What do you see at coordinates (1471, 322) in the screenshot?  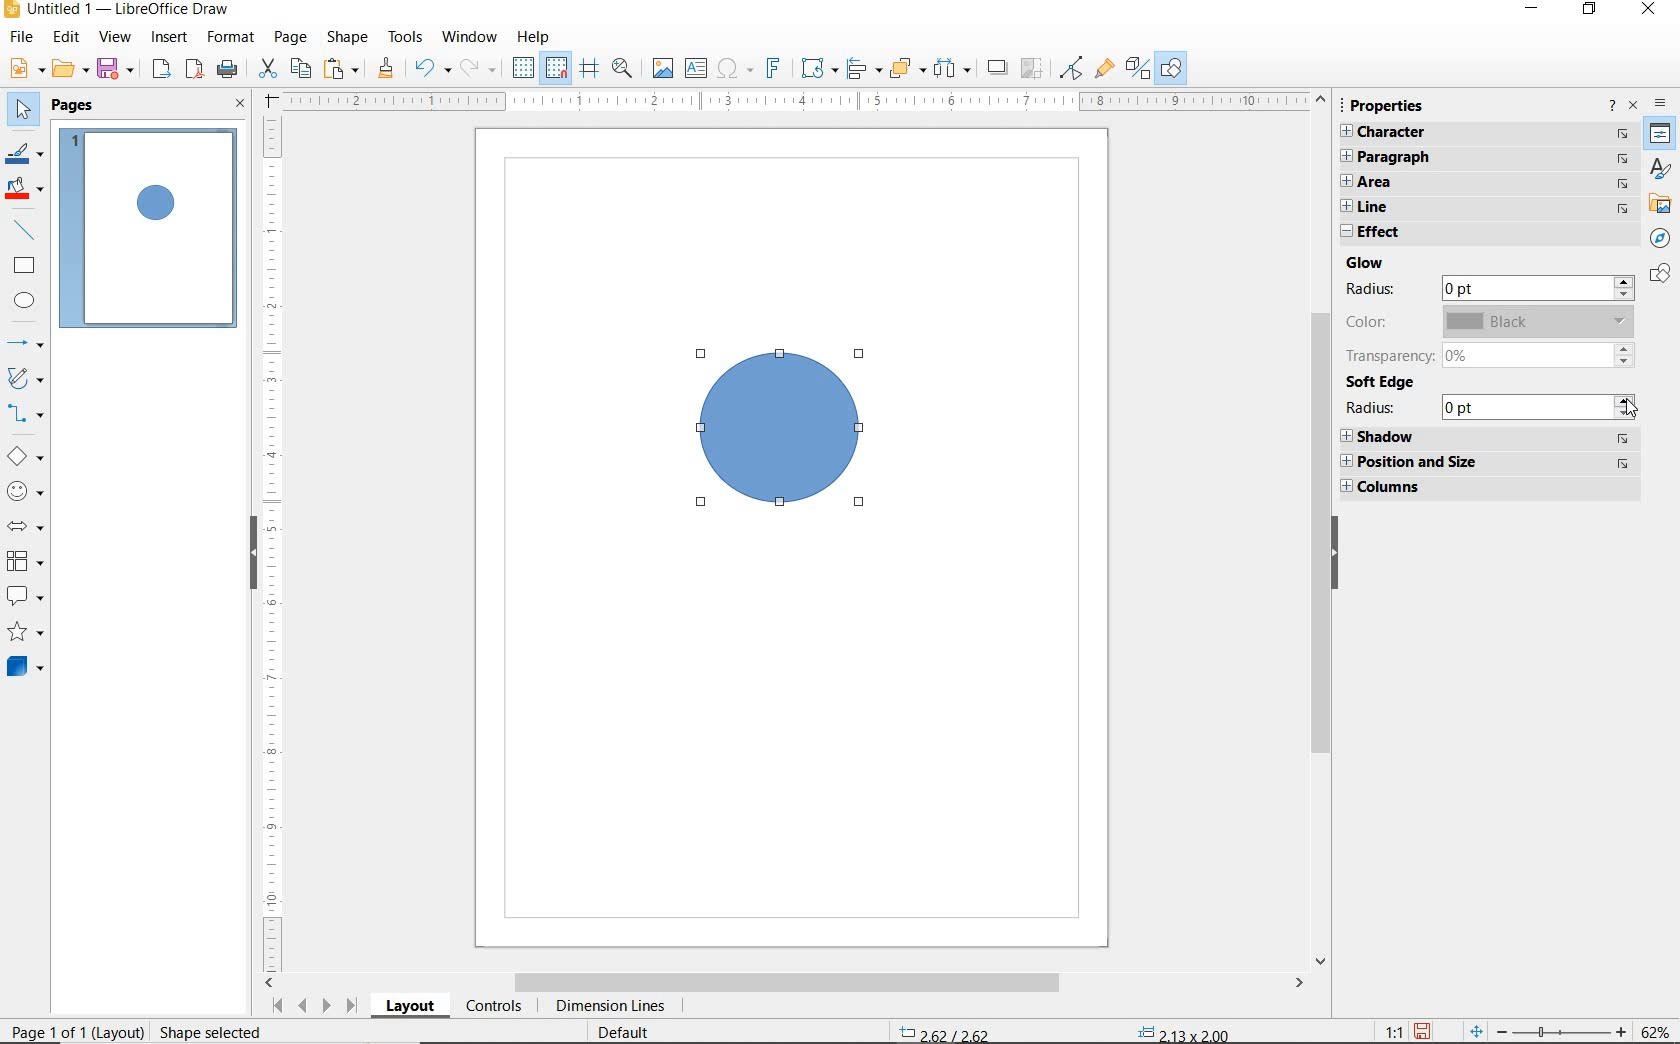 I see `COLOR Black` at bounding box center [1471, 322].